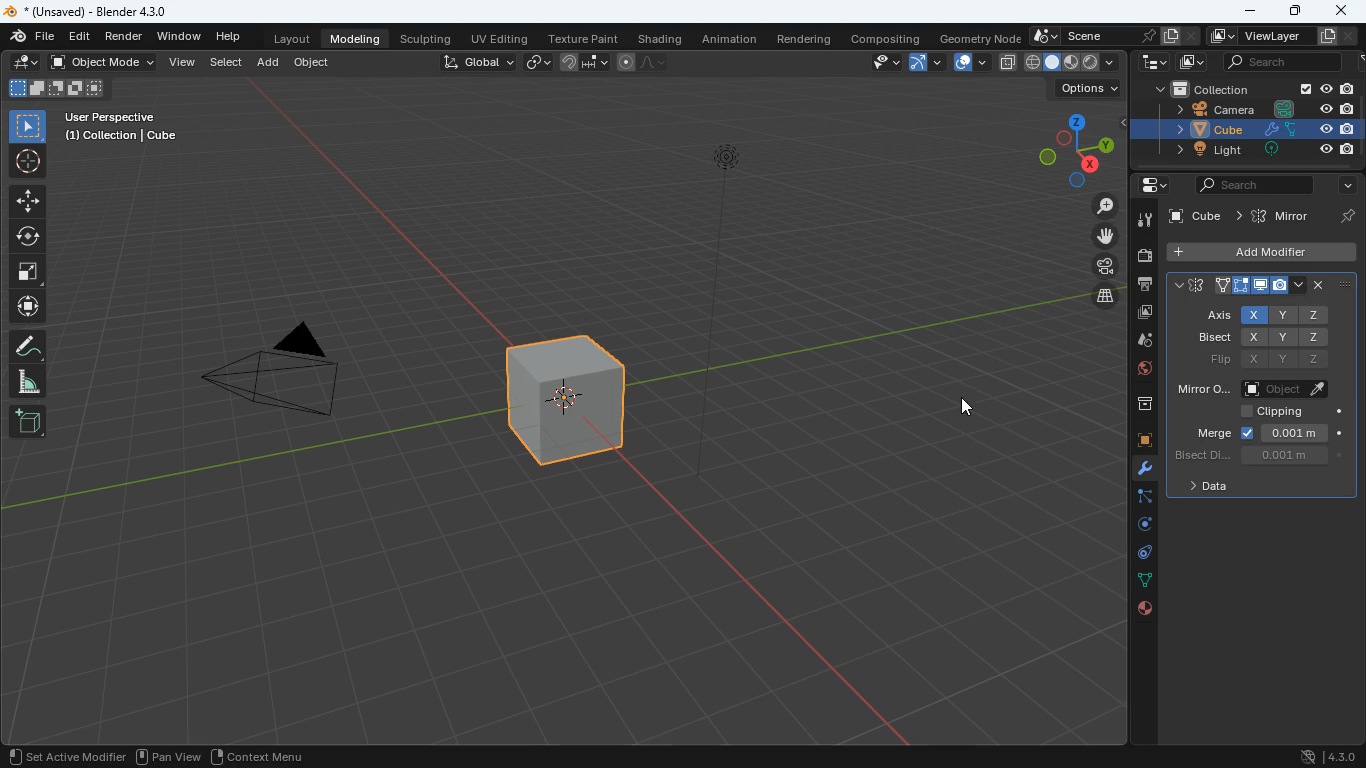 The image size is (1366, 768). Describe the element at coordinates (1277, 63) in the screenshot. I see `search` at that location.